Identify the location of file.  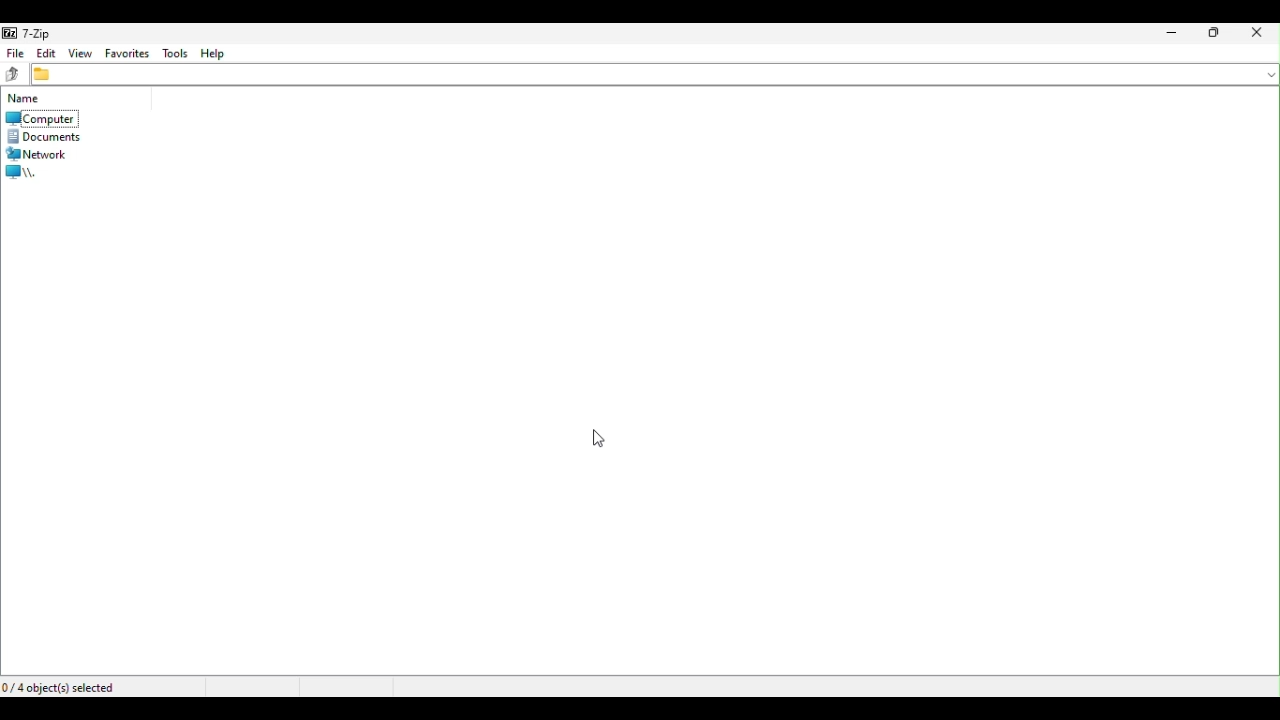
(14, 55).